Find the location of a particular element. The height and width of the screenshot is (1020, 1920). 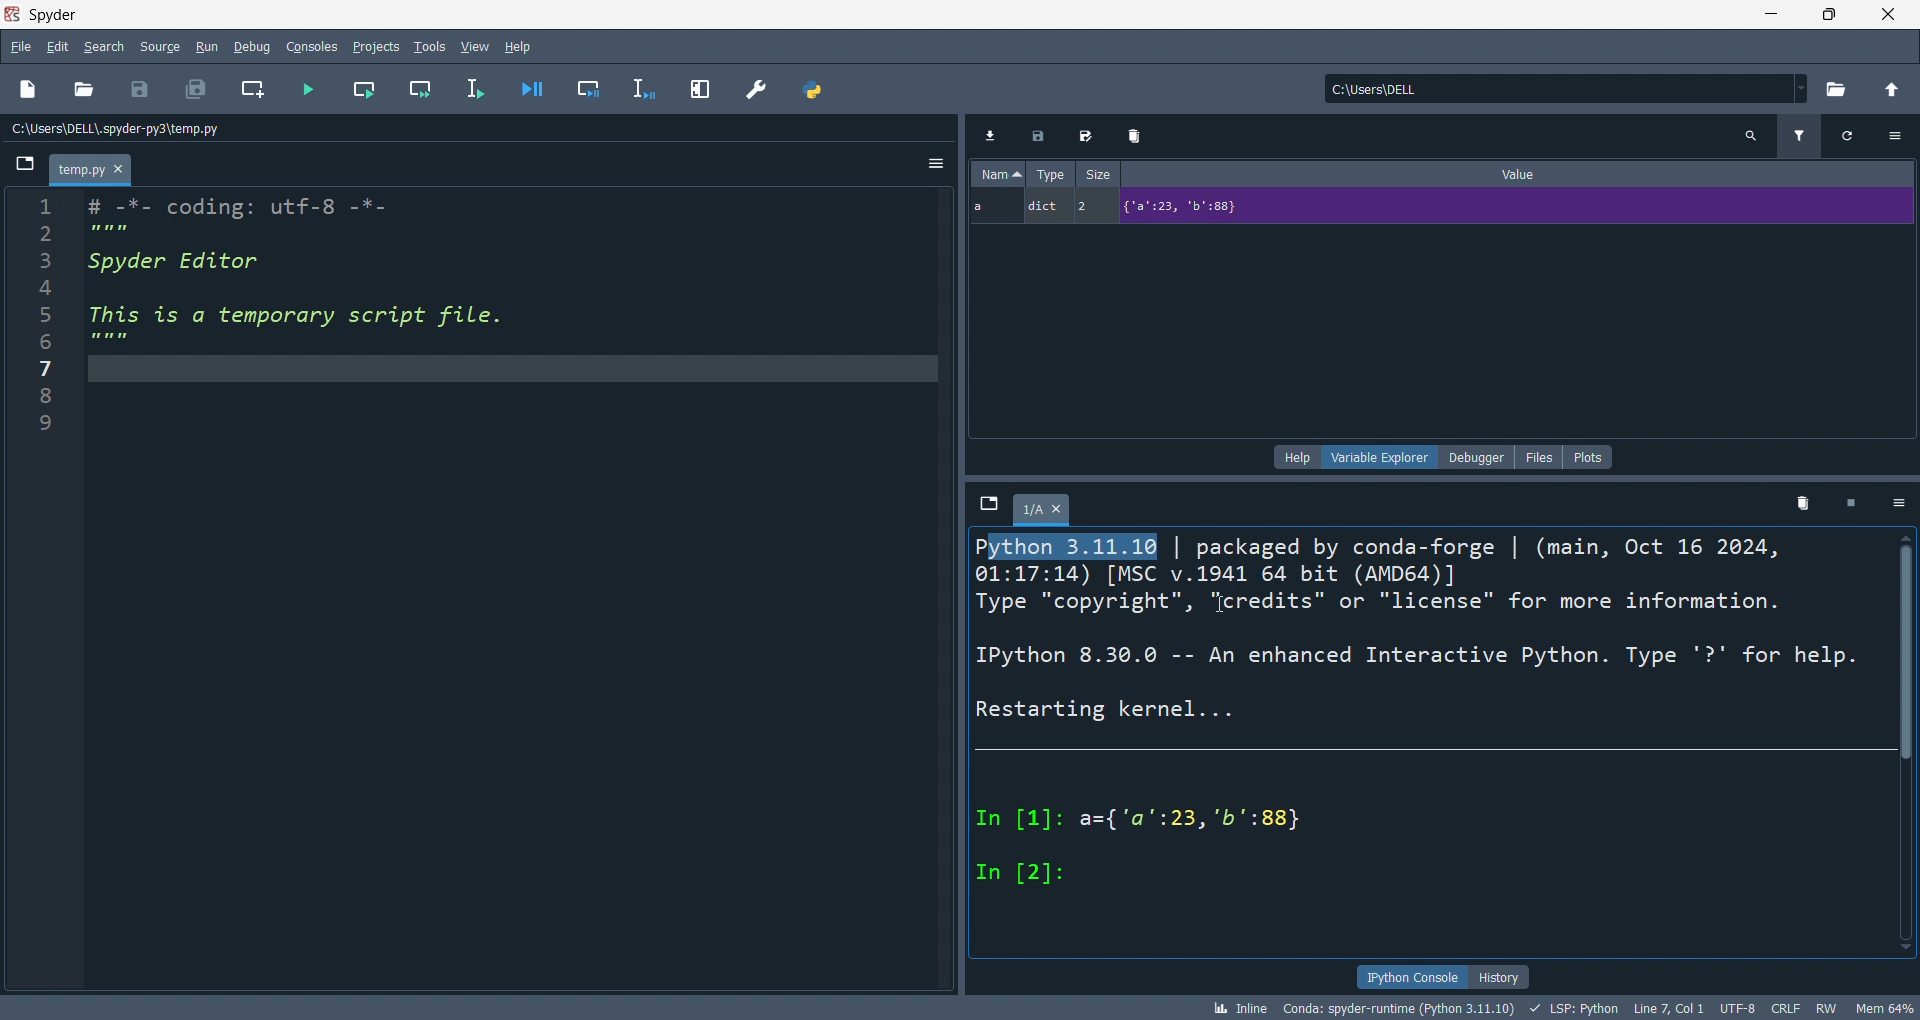

projects is located at coordinates (380, 47).